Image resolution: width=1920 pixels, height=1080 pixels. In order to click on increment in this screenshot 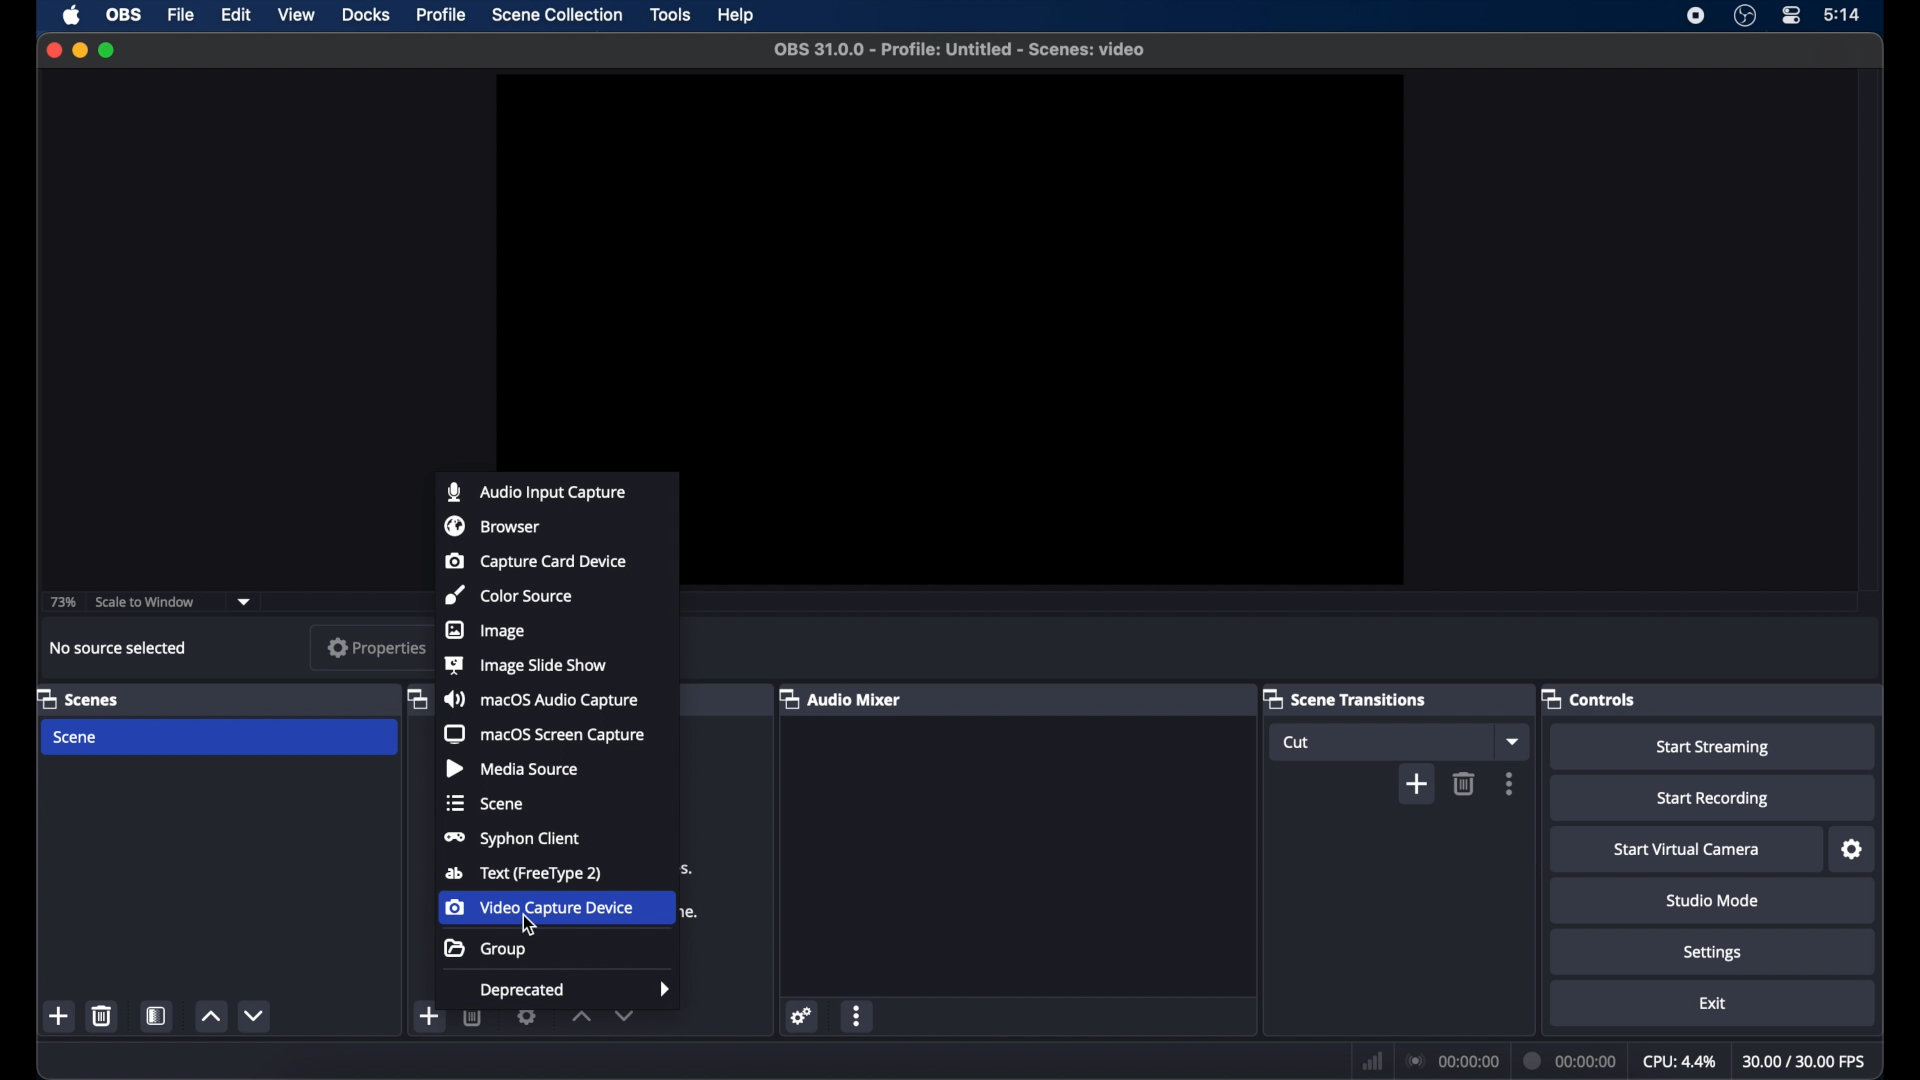, I will do `click(212, 1017)`.